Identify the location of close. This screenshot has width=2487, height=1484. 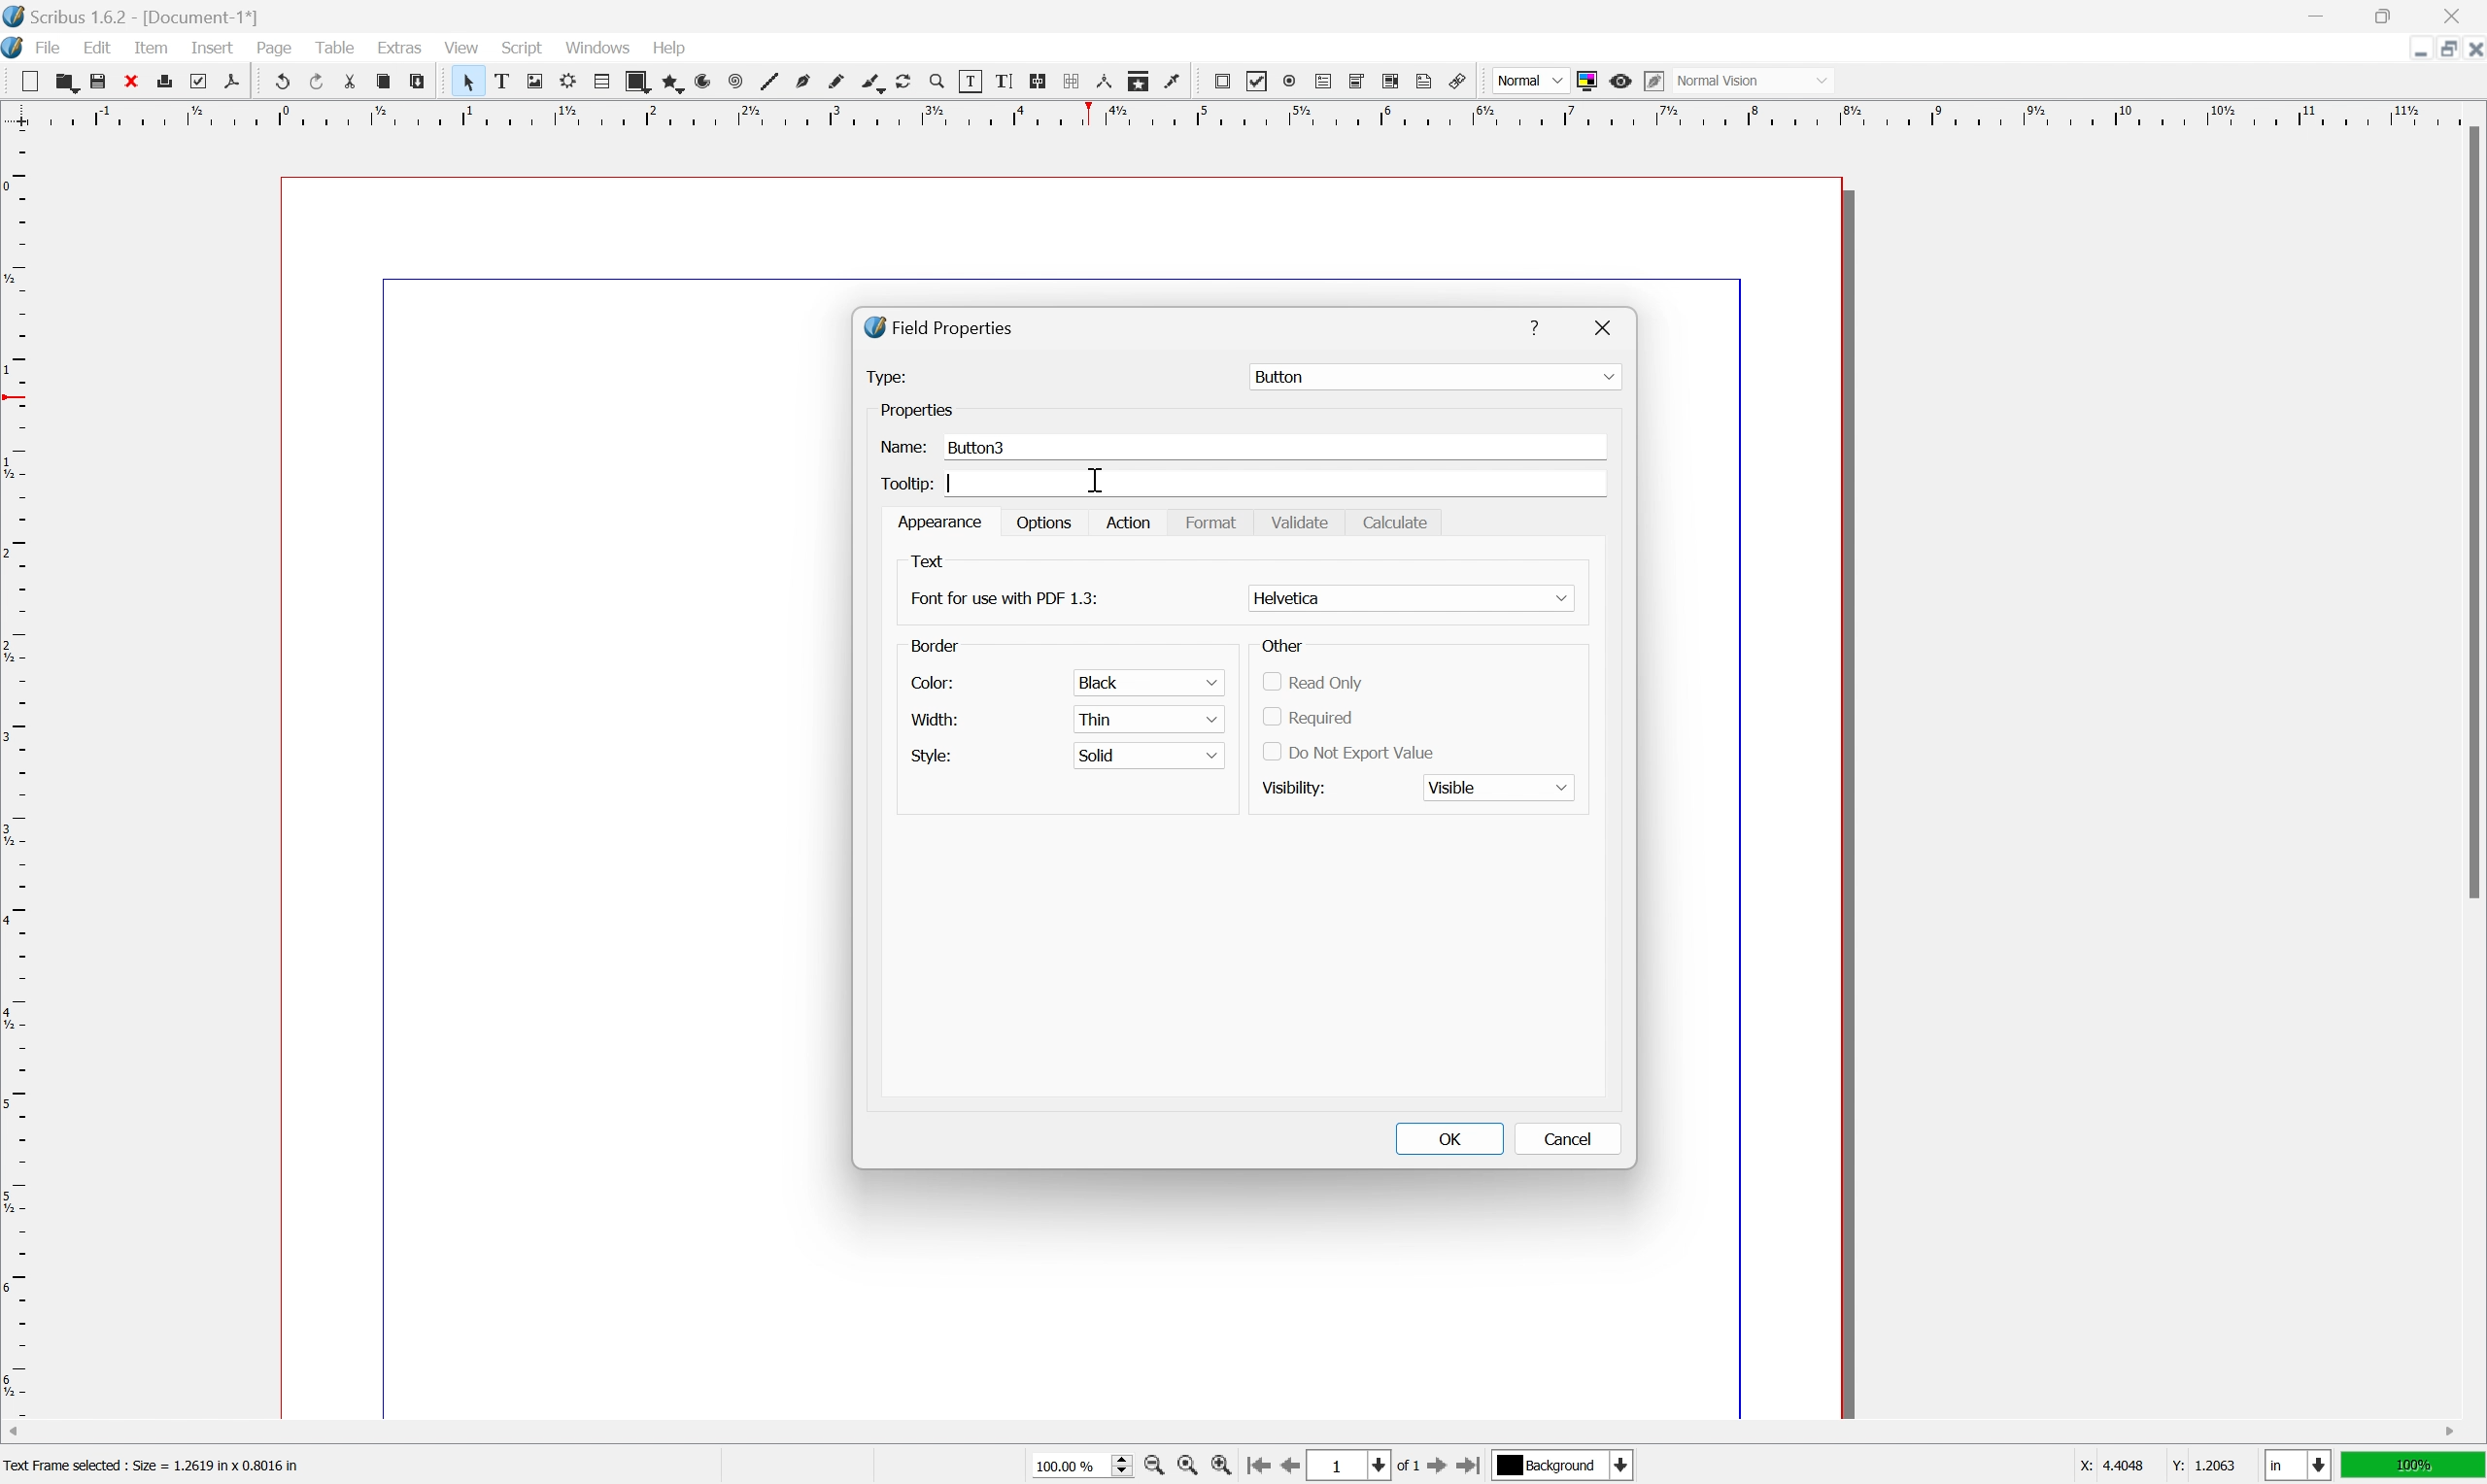
(2471, 49).